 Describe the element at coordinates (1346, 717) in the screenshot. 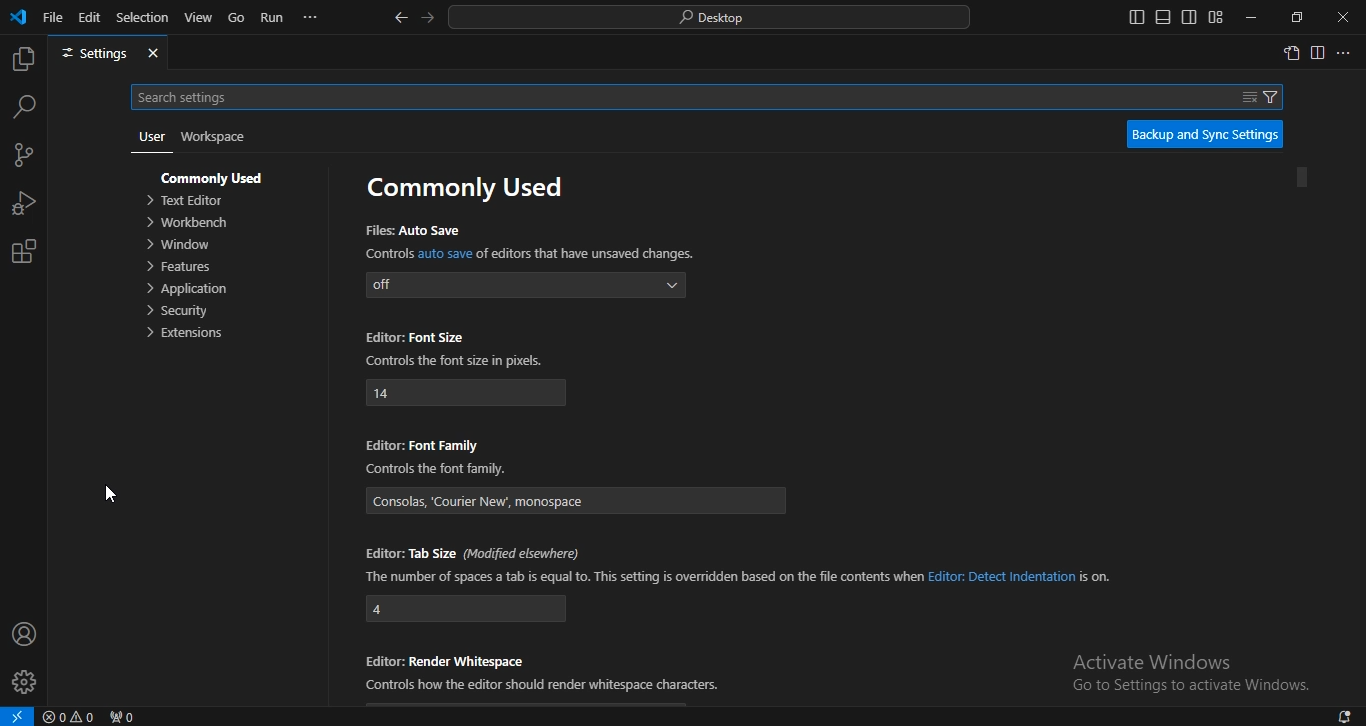

I see `notifications` at that location.